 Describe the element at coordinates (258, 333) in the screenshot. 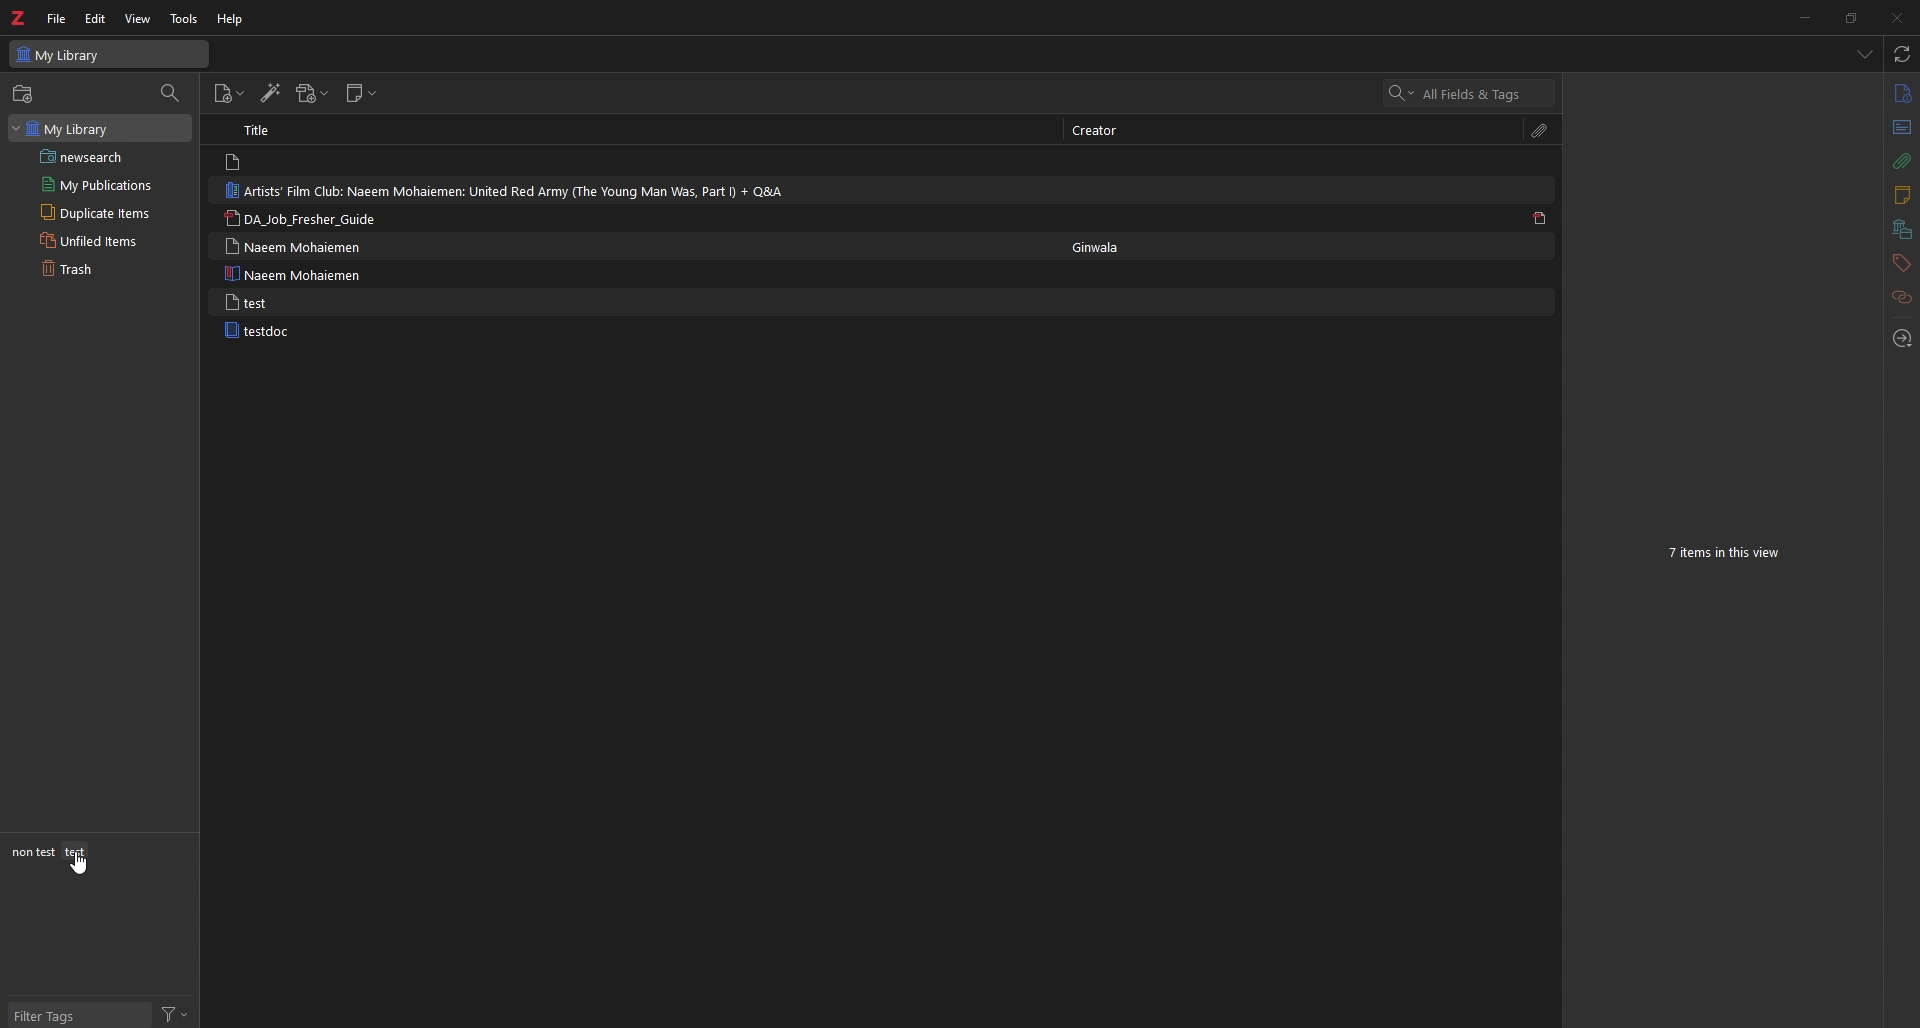

I see `testdoc` at that location.